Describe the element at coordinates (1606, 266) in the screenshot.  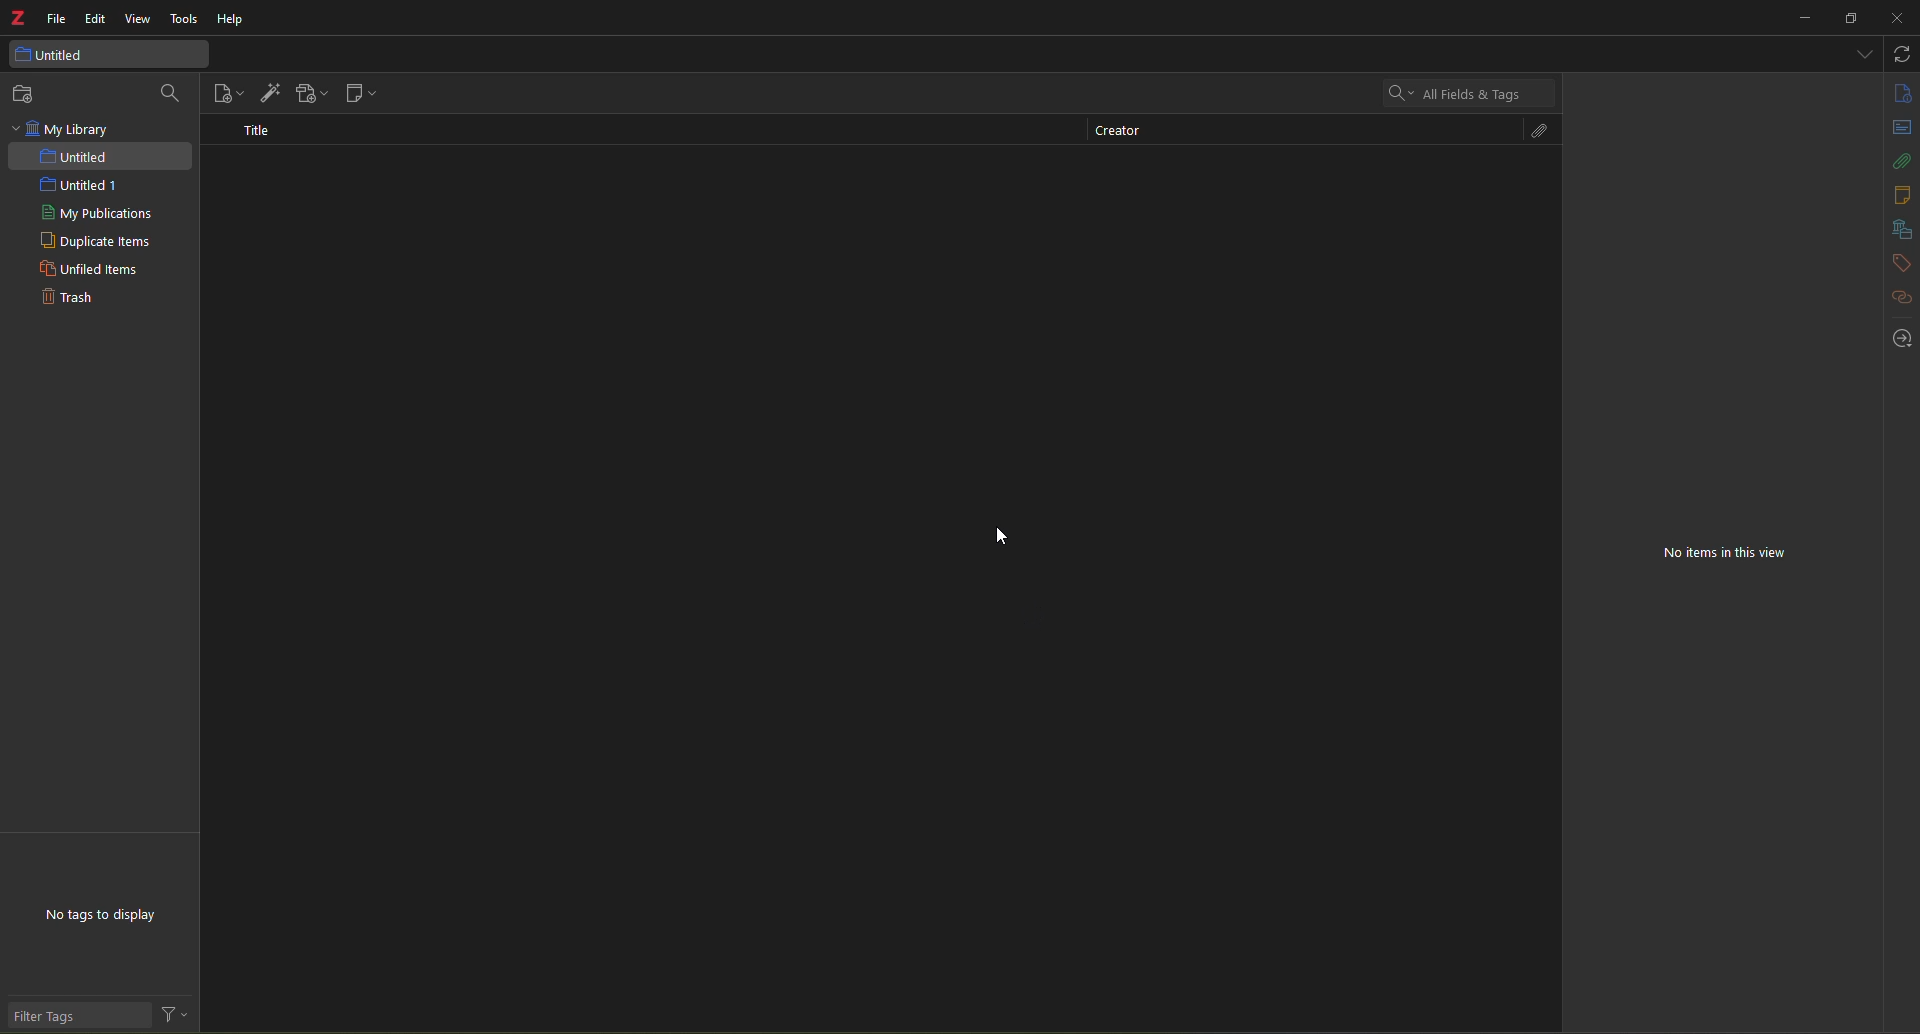
I see `note` at that location.